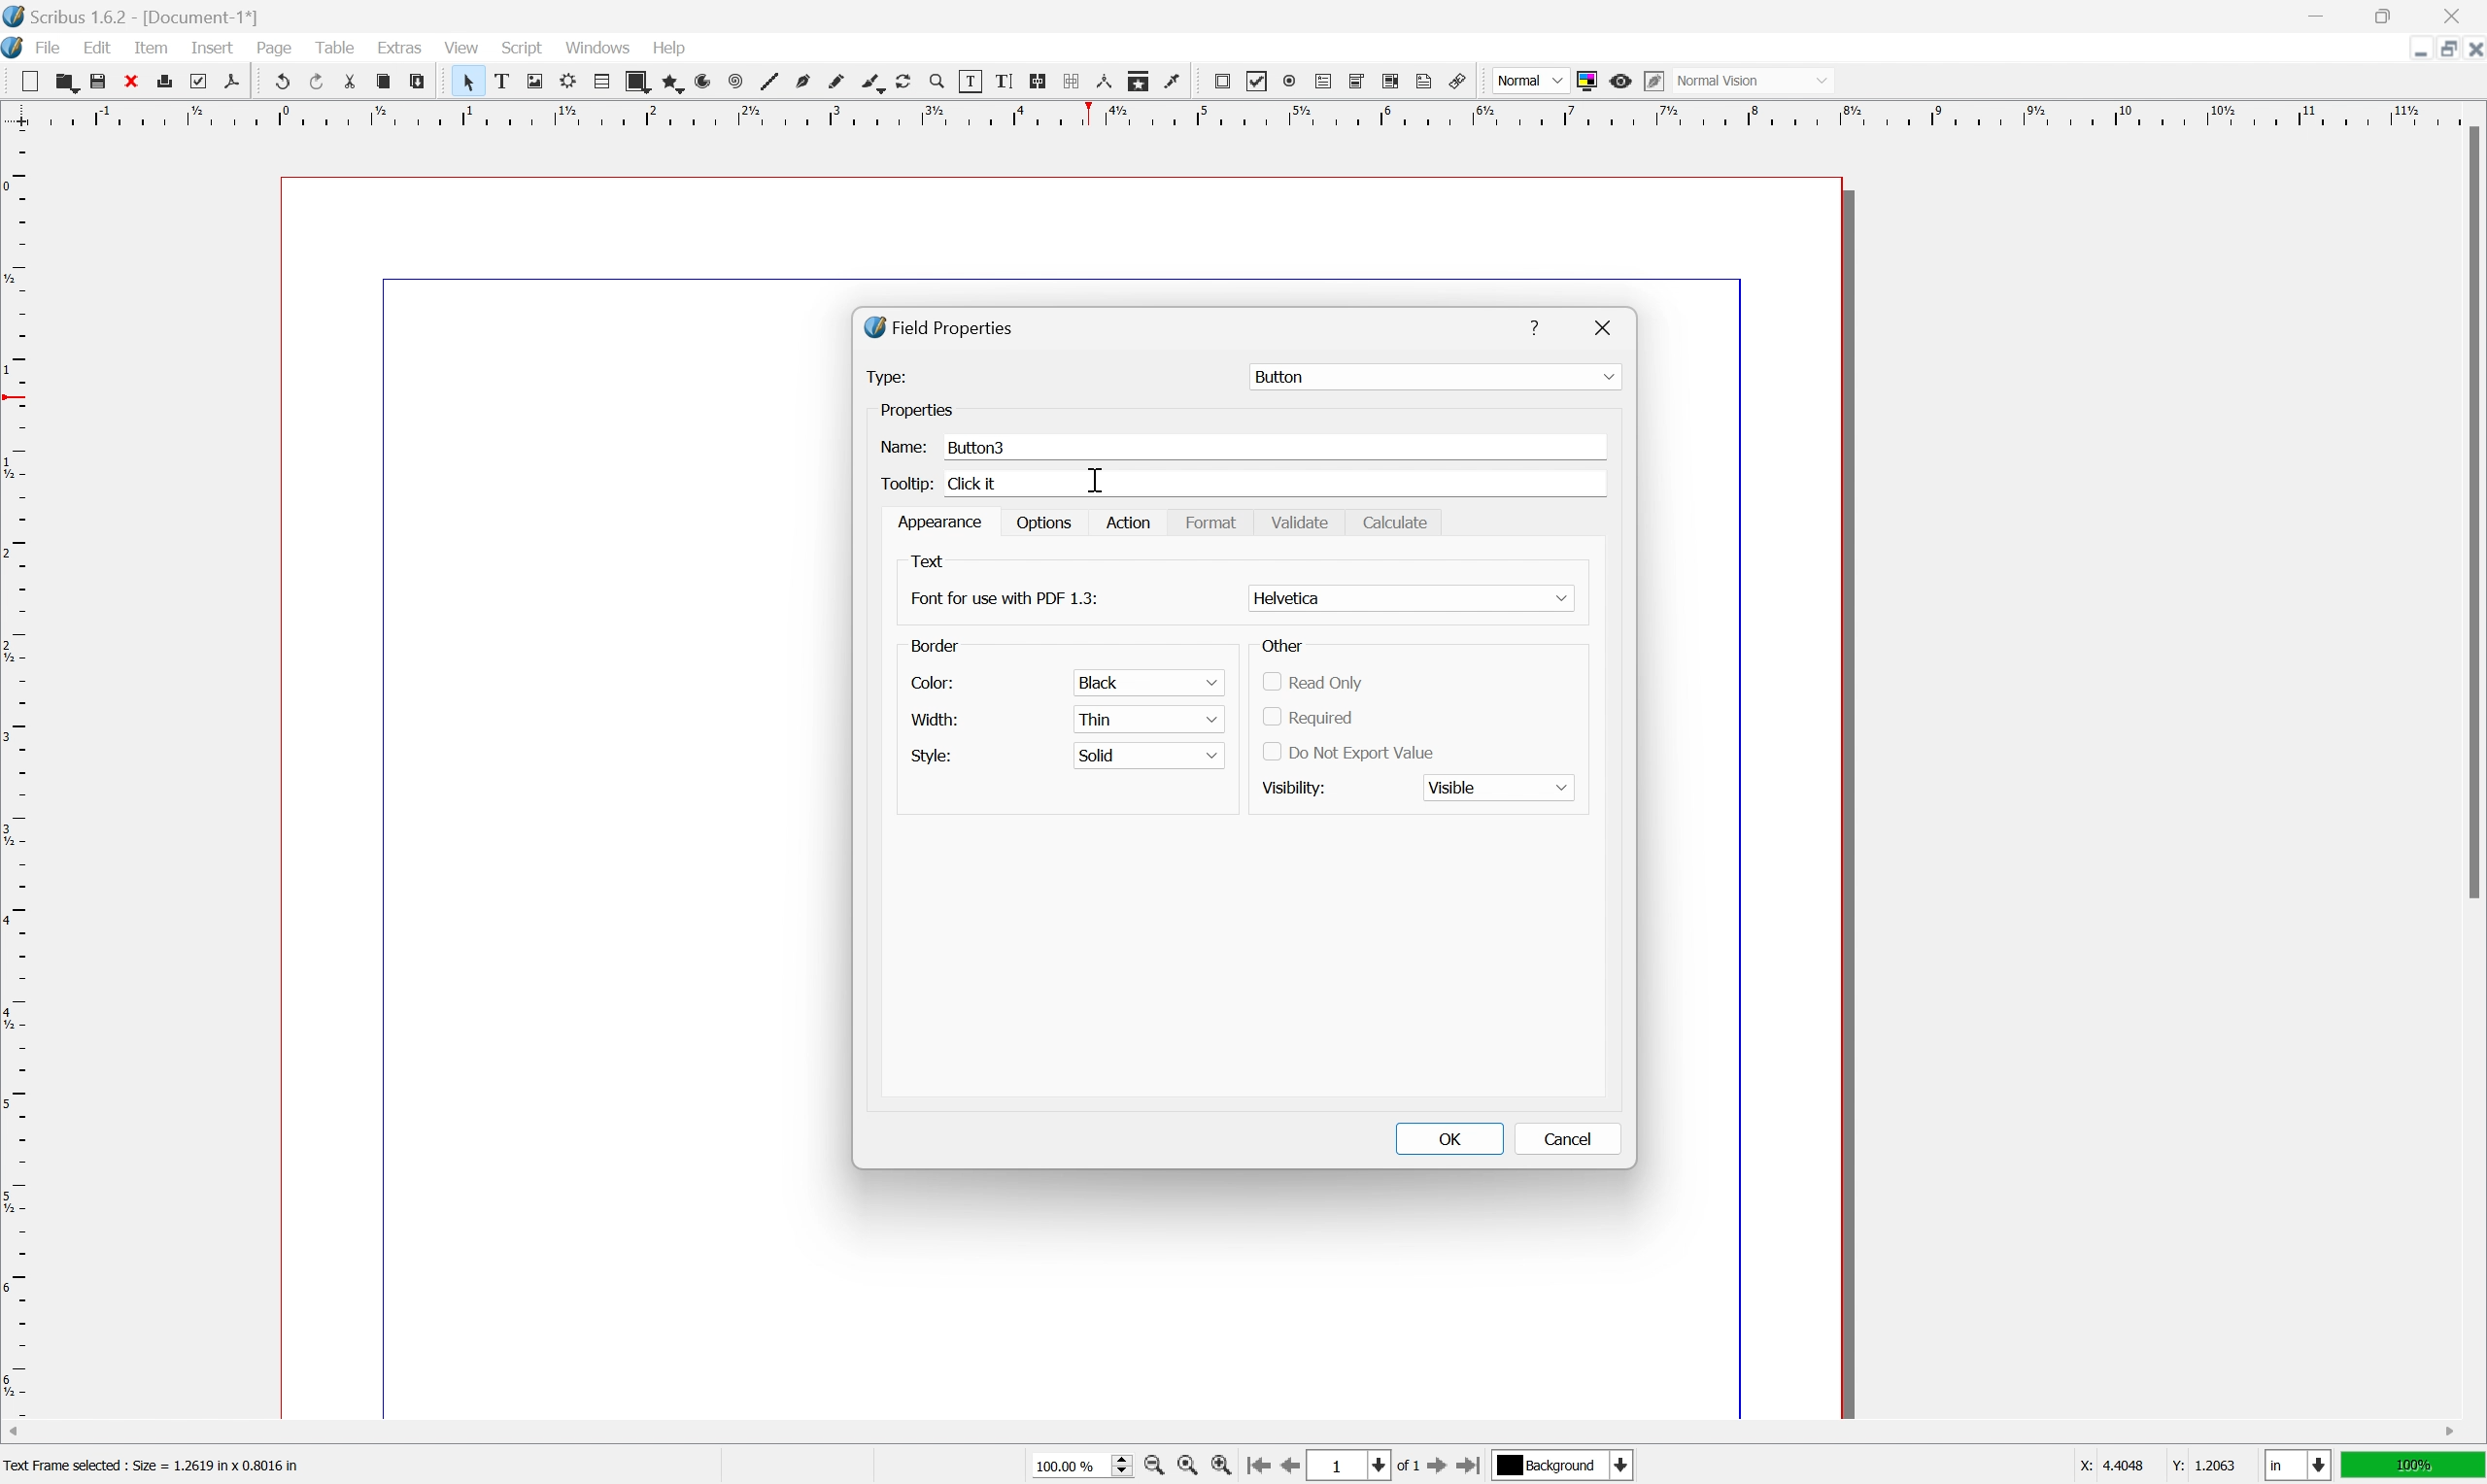 The width and height of the screenshot is (2487, 1484). What do you see at coordinates (1006, 597) in the screenshot?
I see `Font for use with pdf 1.3` at bounding box center [1006, 597].